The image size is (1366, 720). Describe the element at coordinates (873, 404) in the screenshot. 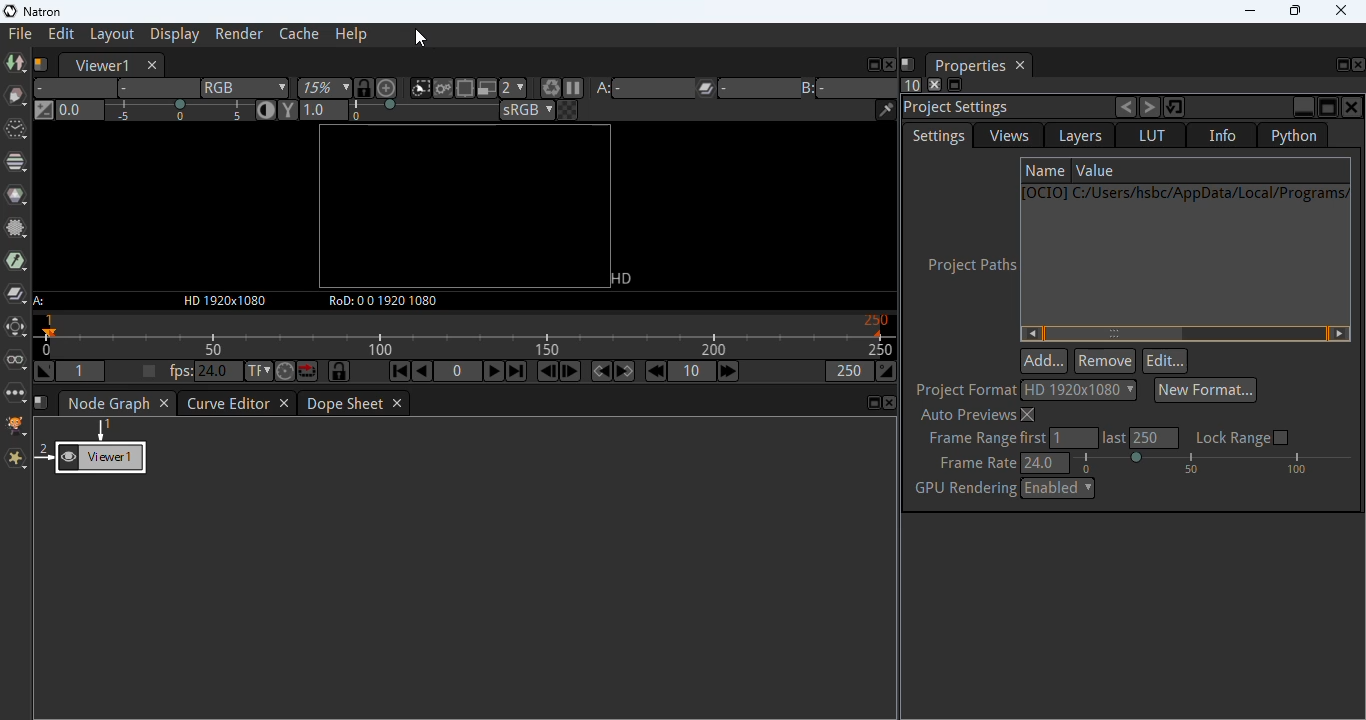

I see `float pane` at that location.